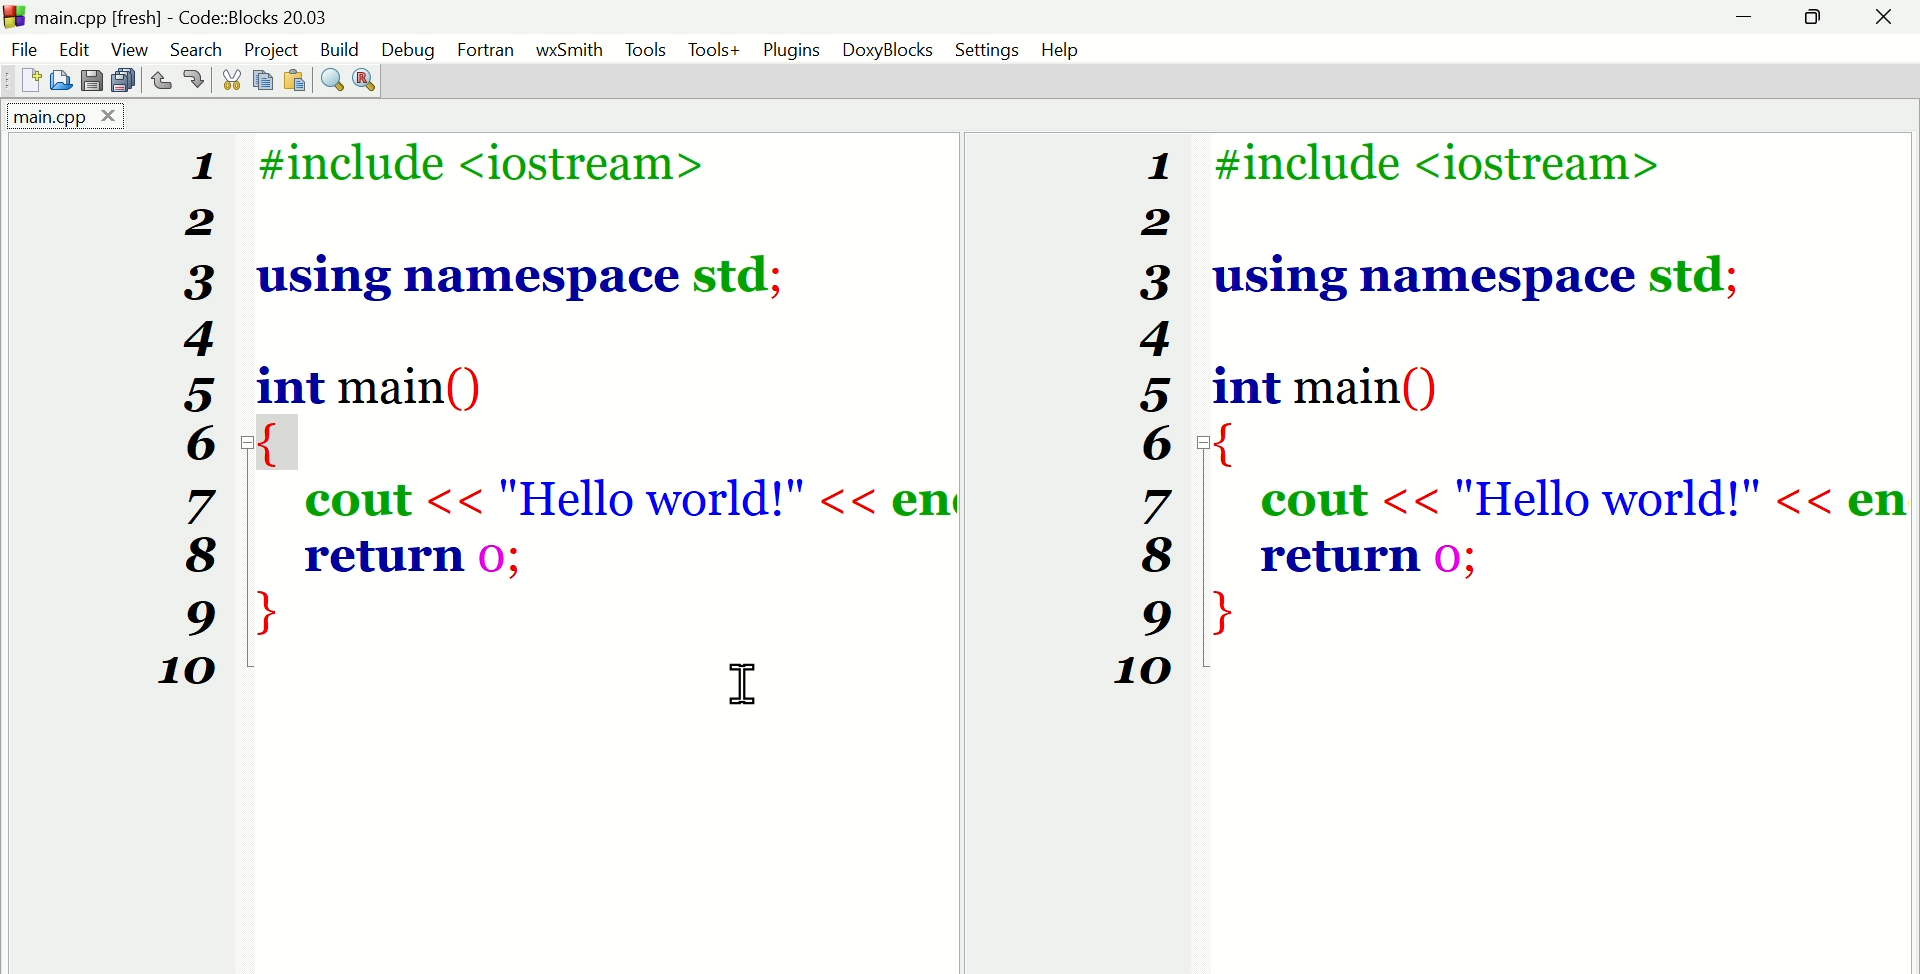 The width and height of the screenshot is (1920, 974). Describe the element at coordinates (789, 49) in the screenshot. I see `plugins` at that location.